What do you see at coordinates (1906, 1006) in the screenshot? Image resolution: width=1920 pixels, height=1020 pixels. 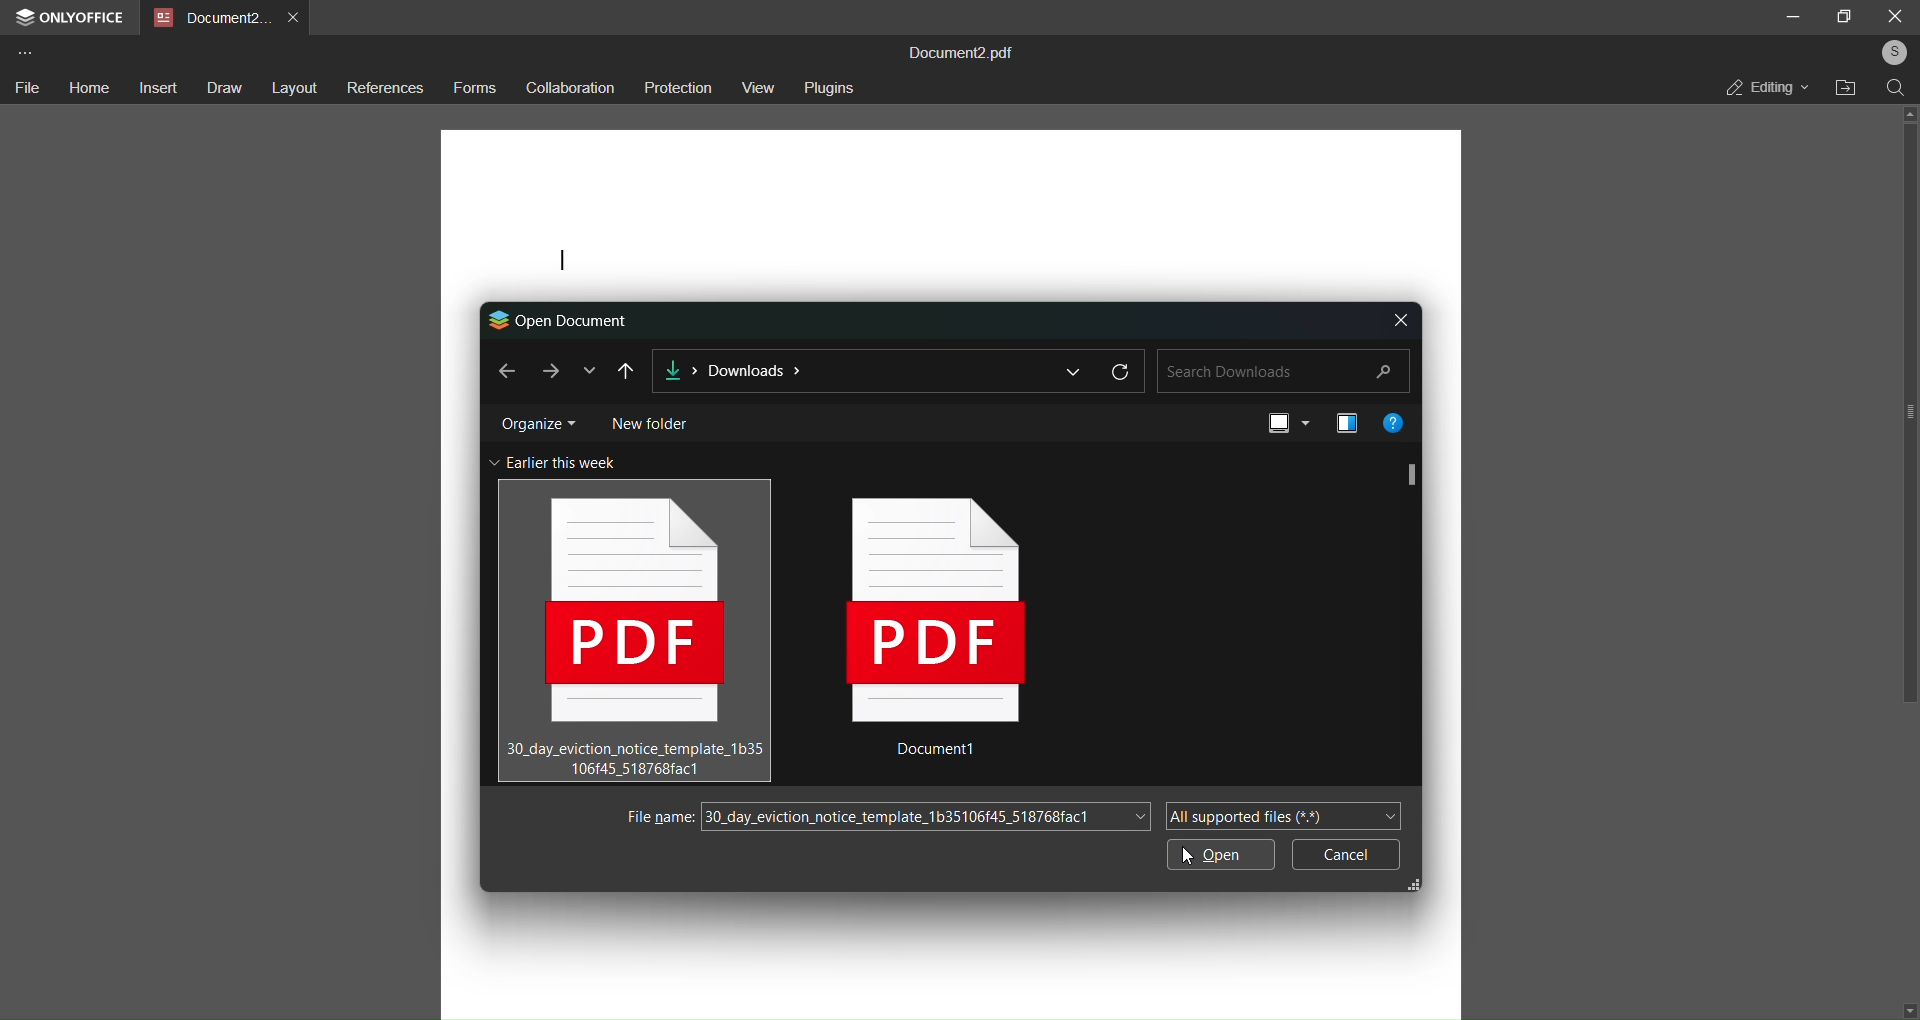 I see `down` at bounding box center [1906, 1006].